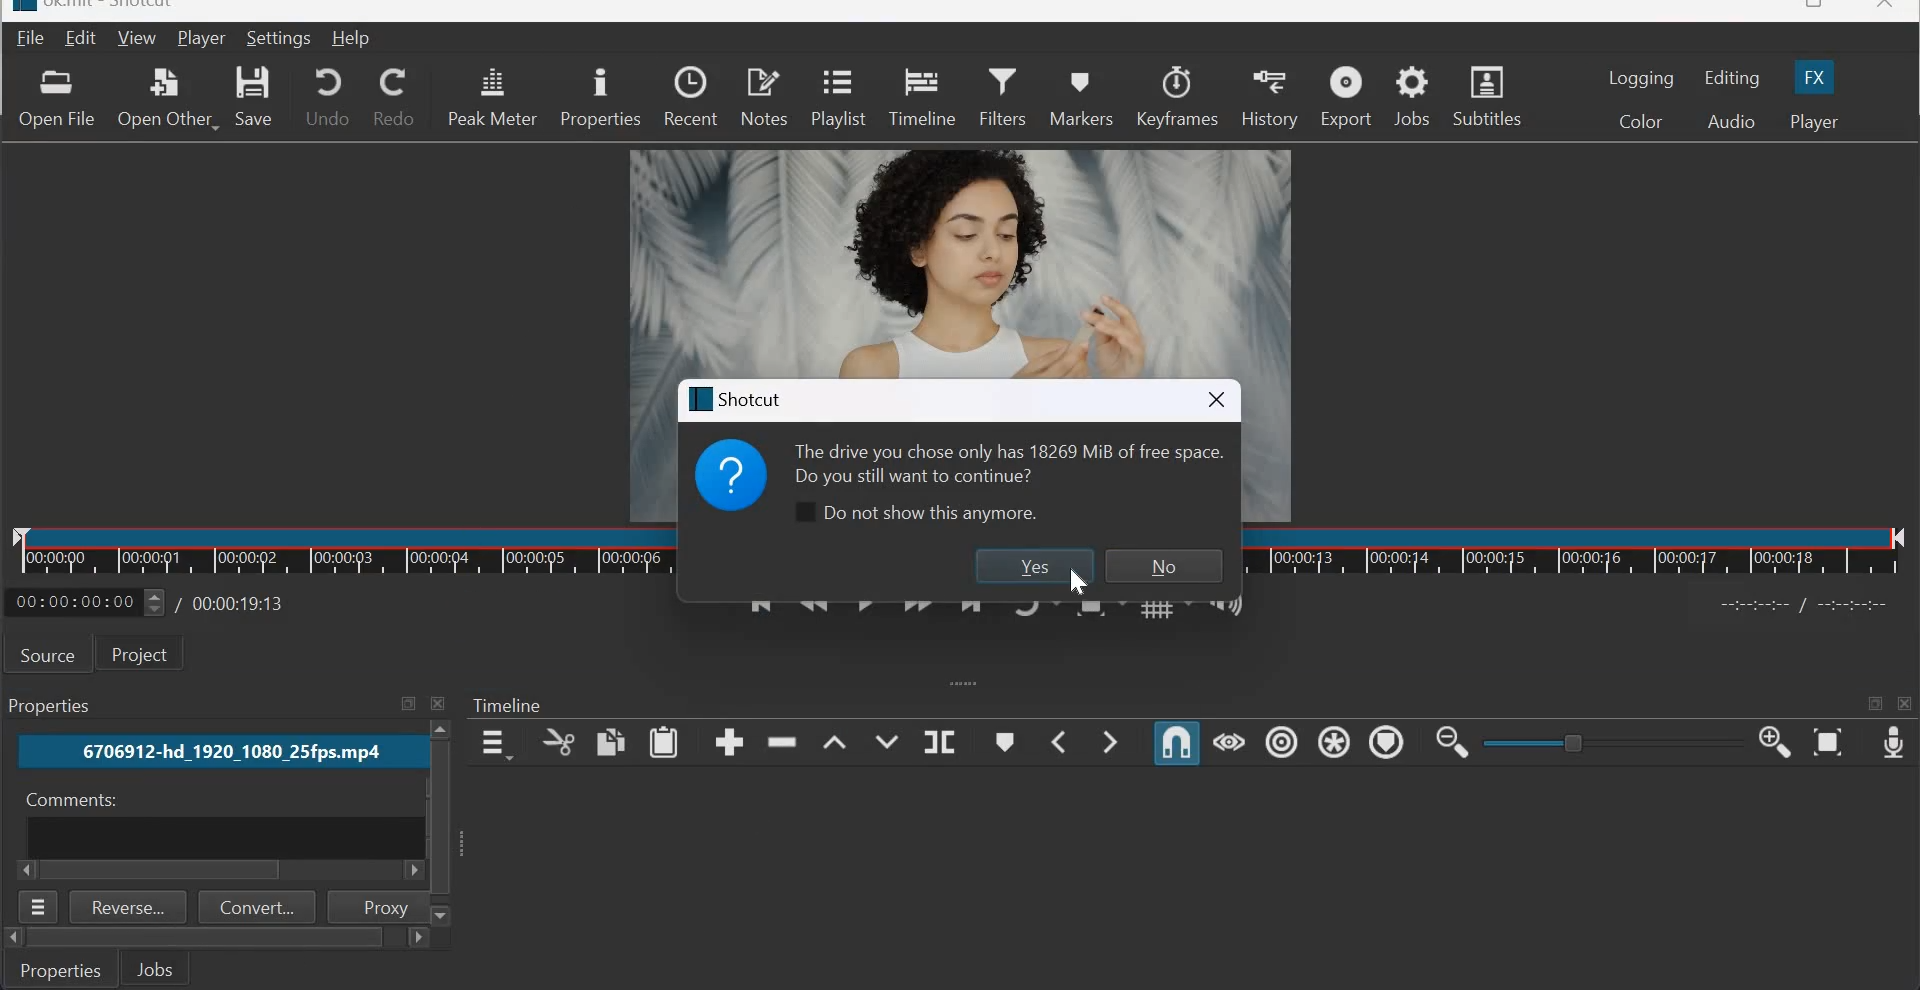 This screenshot has height=990, width=1920. What do you see at coordinates (492, 97) in the screenshot?
I see `Peak meter` at bounding box center [492, 97].